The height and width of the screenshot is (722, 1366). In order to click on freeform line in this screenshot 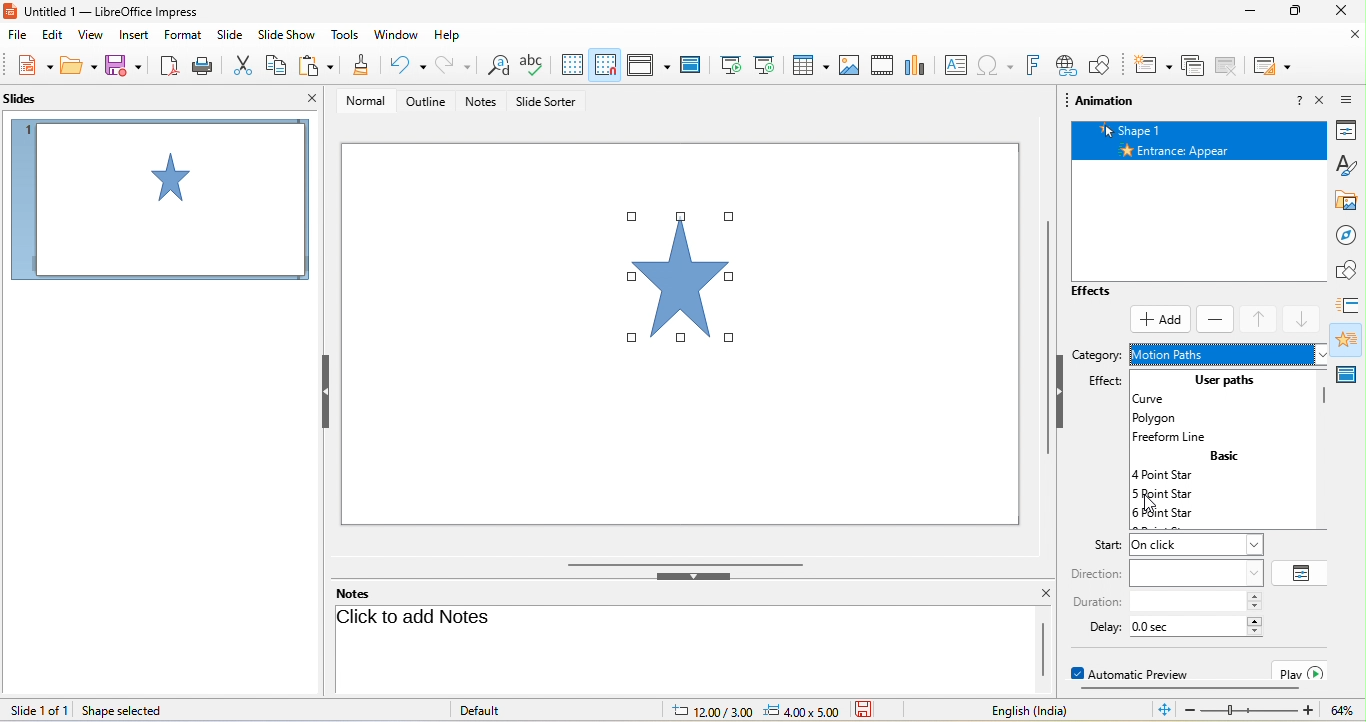, I will do `click(1176, 438)`.